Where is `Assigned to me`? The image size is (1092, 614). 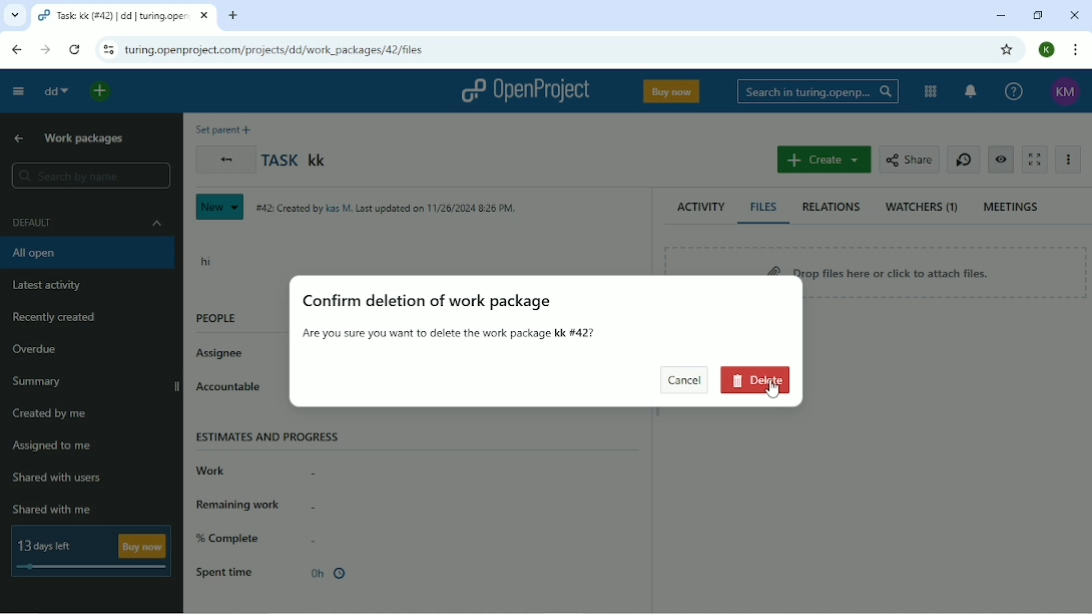
Assigned to me is located at coordinates (53, 448).